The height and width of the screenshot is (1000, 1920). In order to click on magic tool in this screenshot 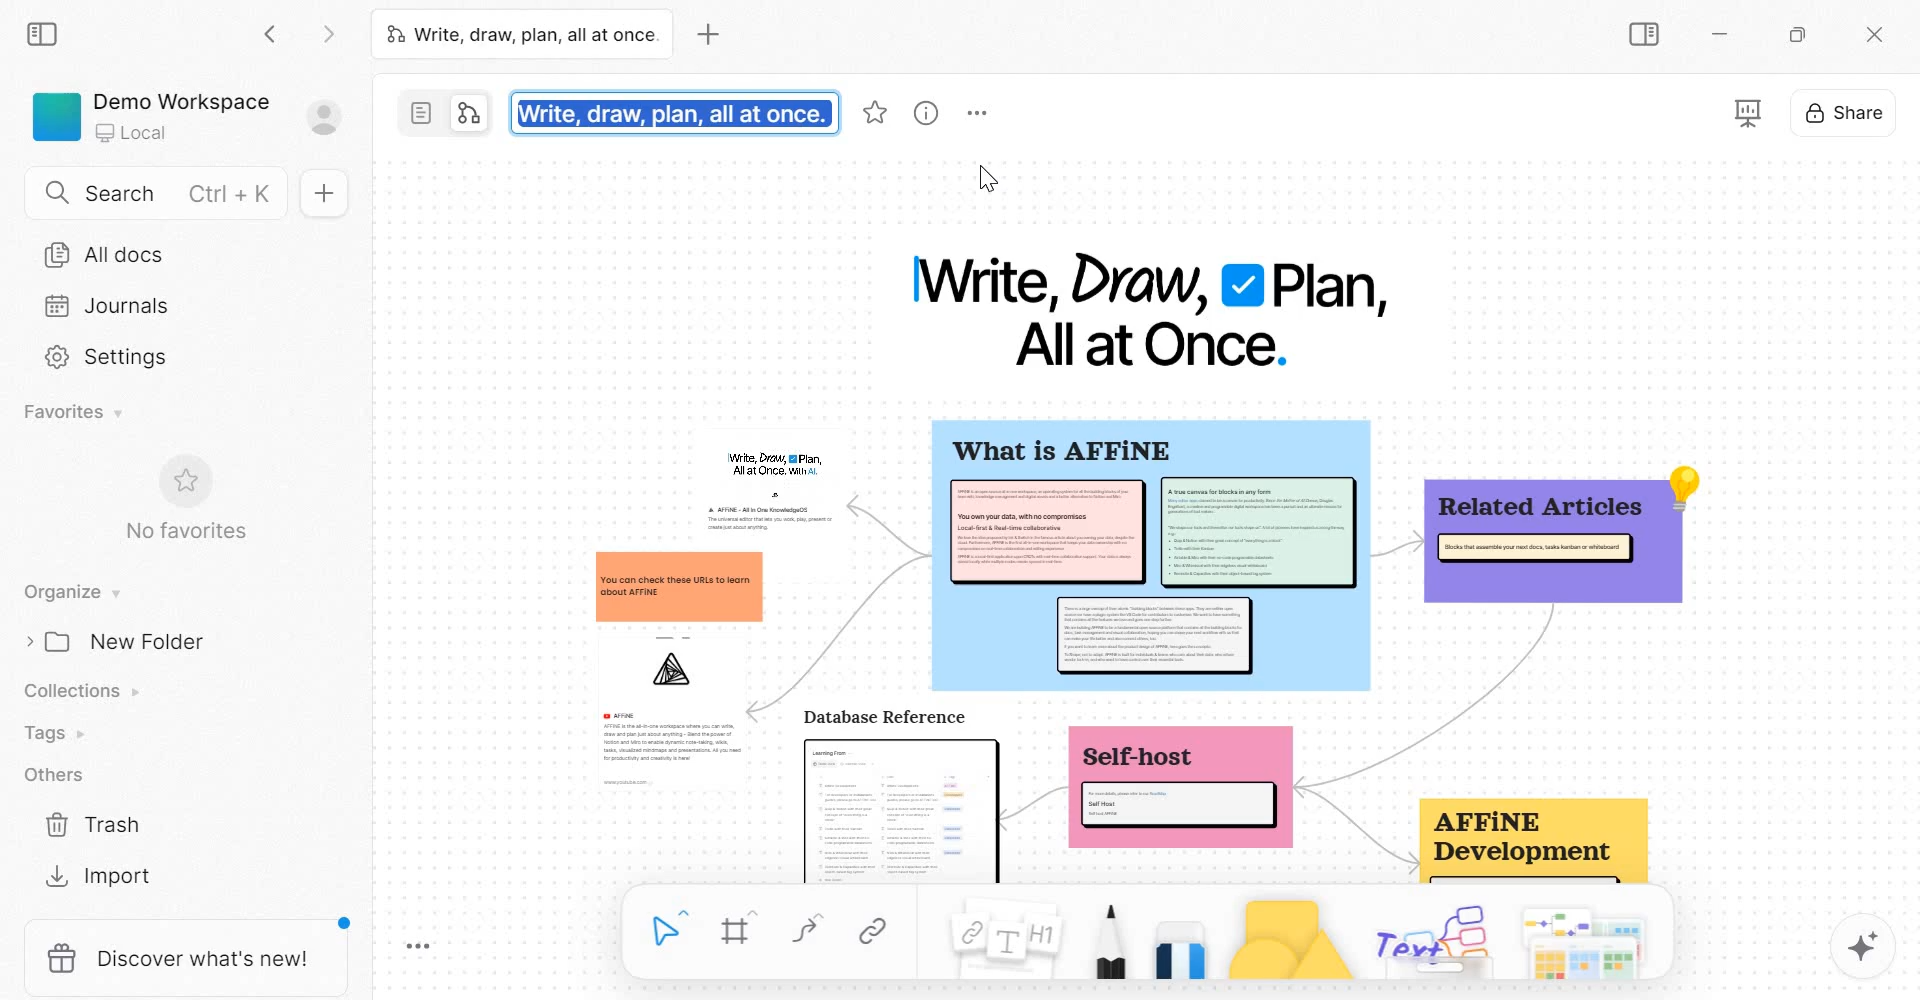, I will do `click(1862, 949)`.